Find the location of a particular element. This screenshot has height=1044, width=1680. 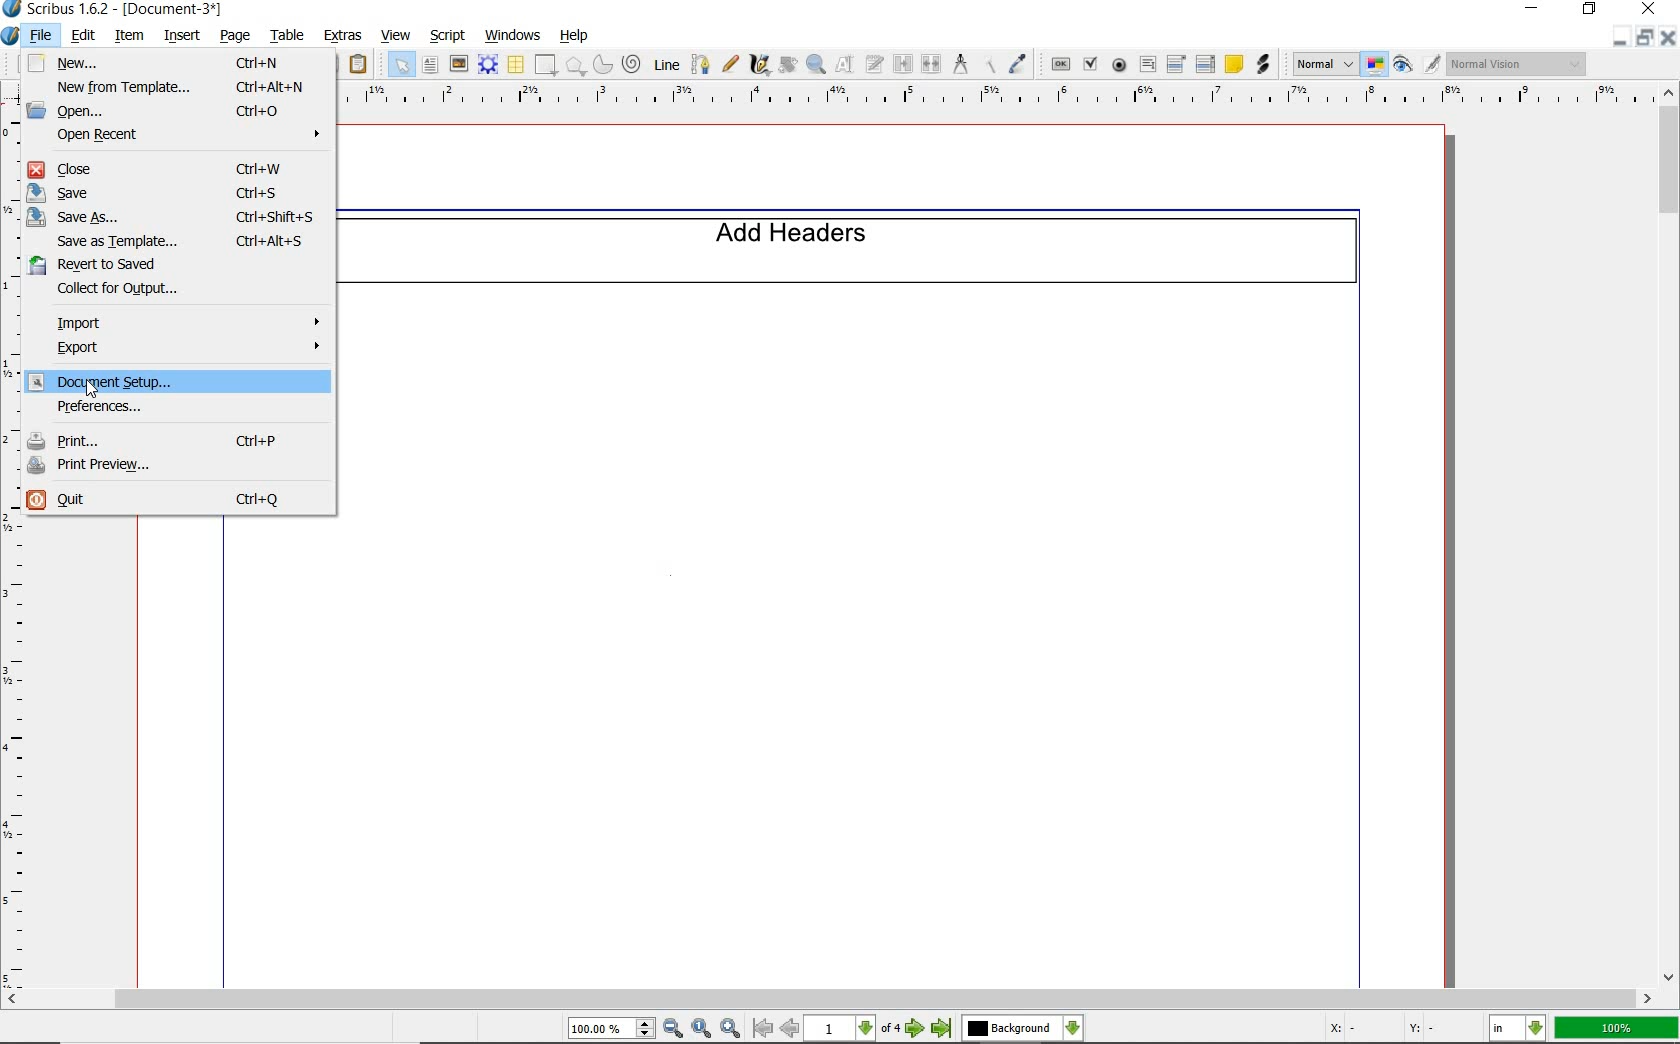

print is located at coordinates (174, 441).